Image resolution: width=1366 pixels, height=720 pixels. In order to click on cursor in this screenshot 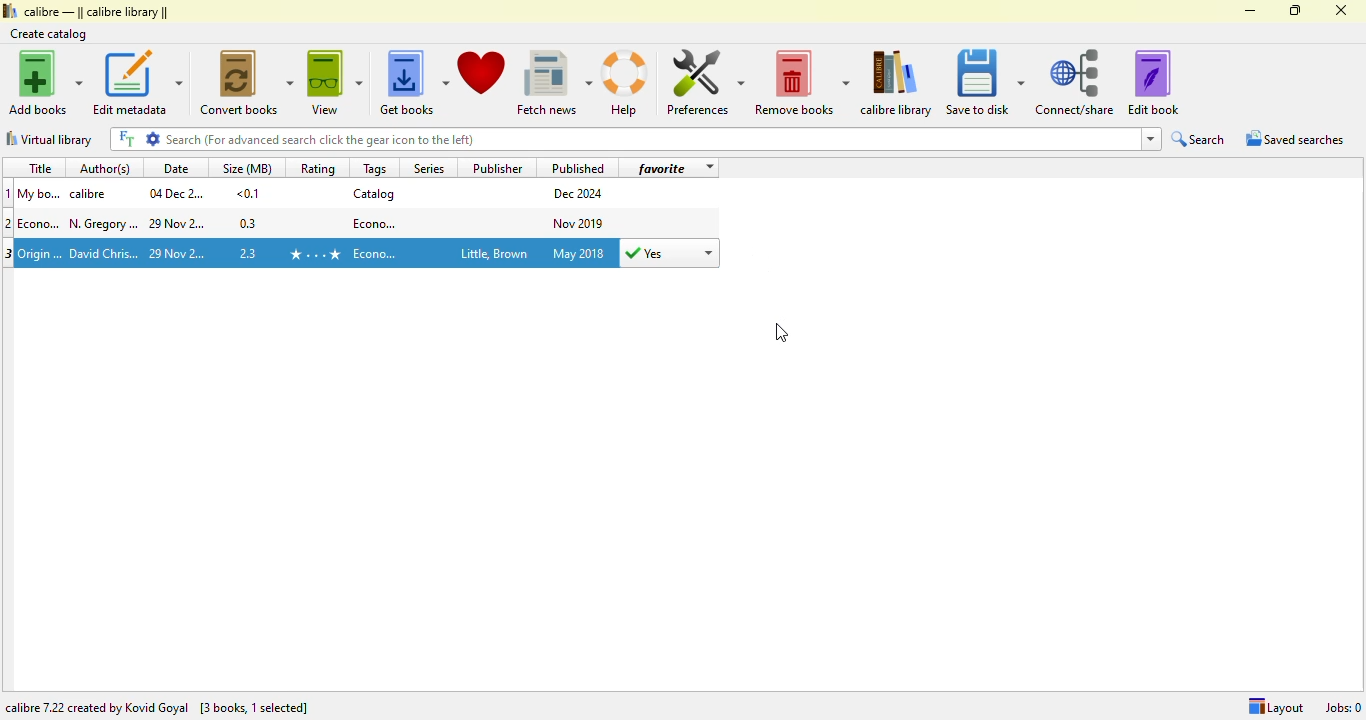, I will do `click(781, 333)`.